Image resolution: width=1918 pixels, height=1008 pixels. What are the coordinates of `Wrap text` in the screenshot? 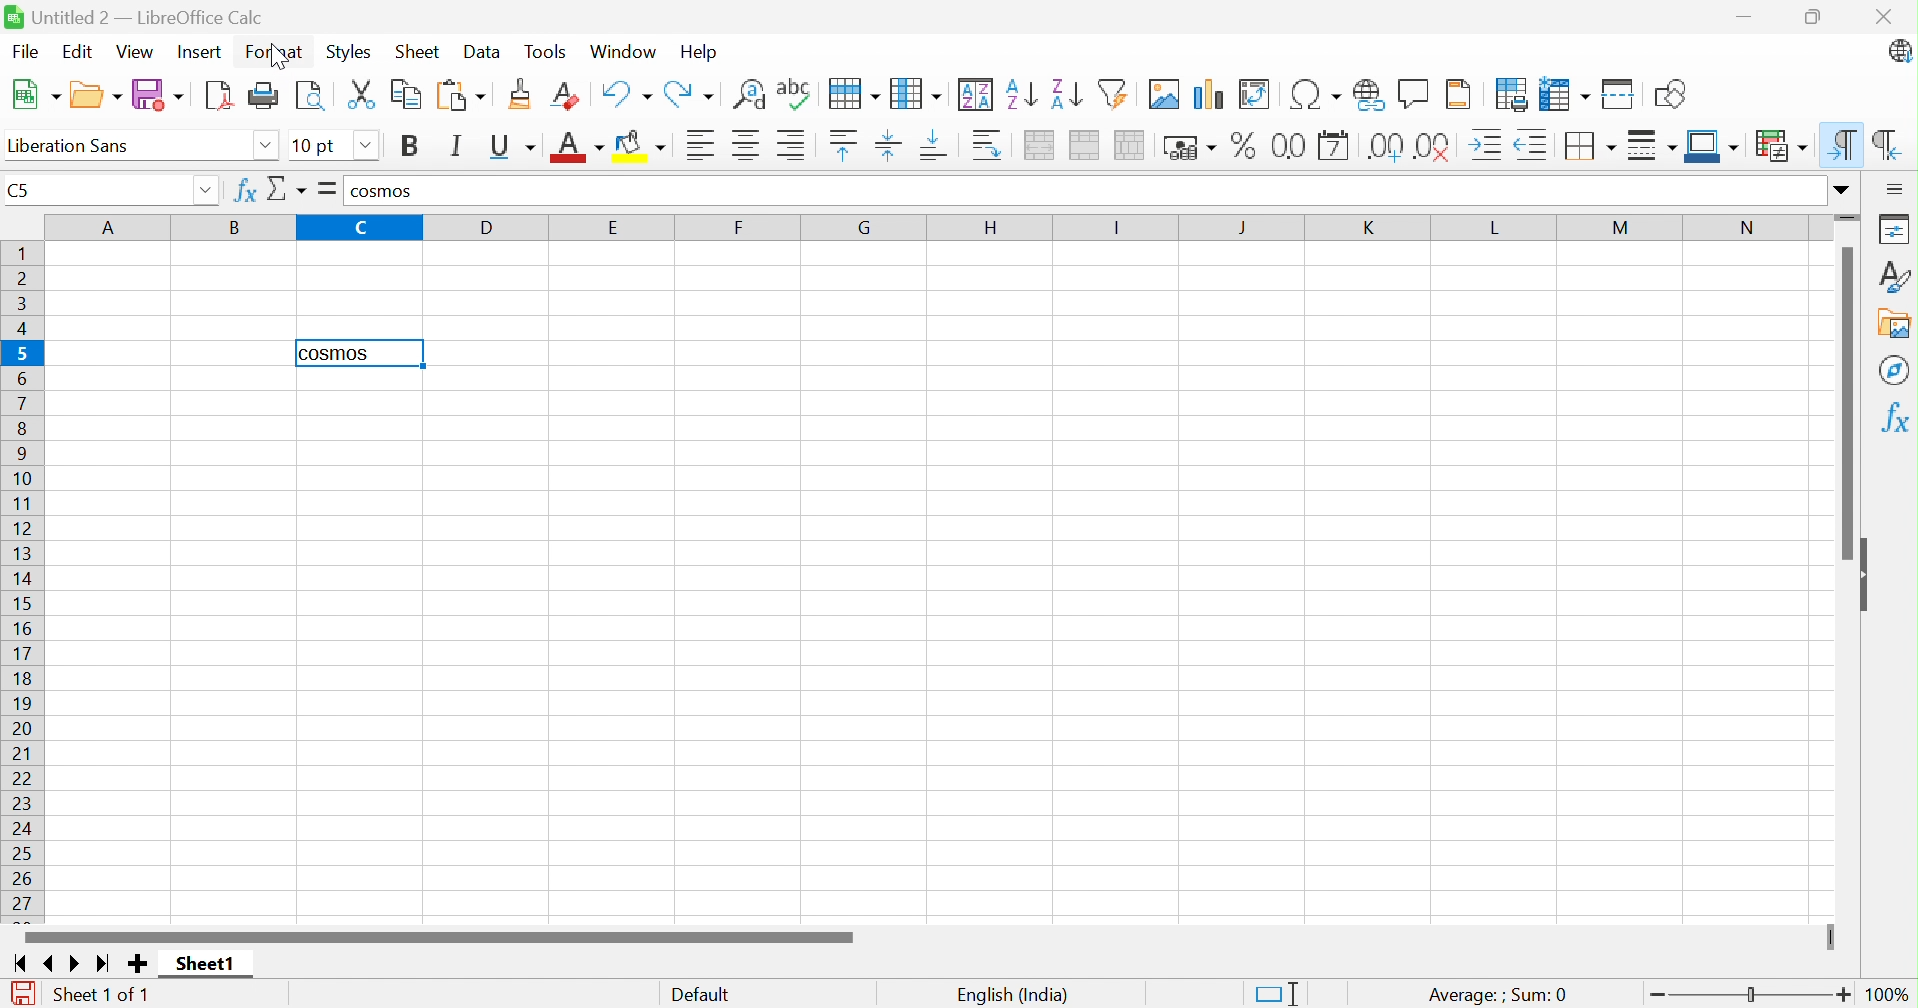 It's located at (988, 145).